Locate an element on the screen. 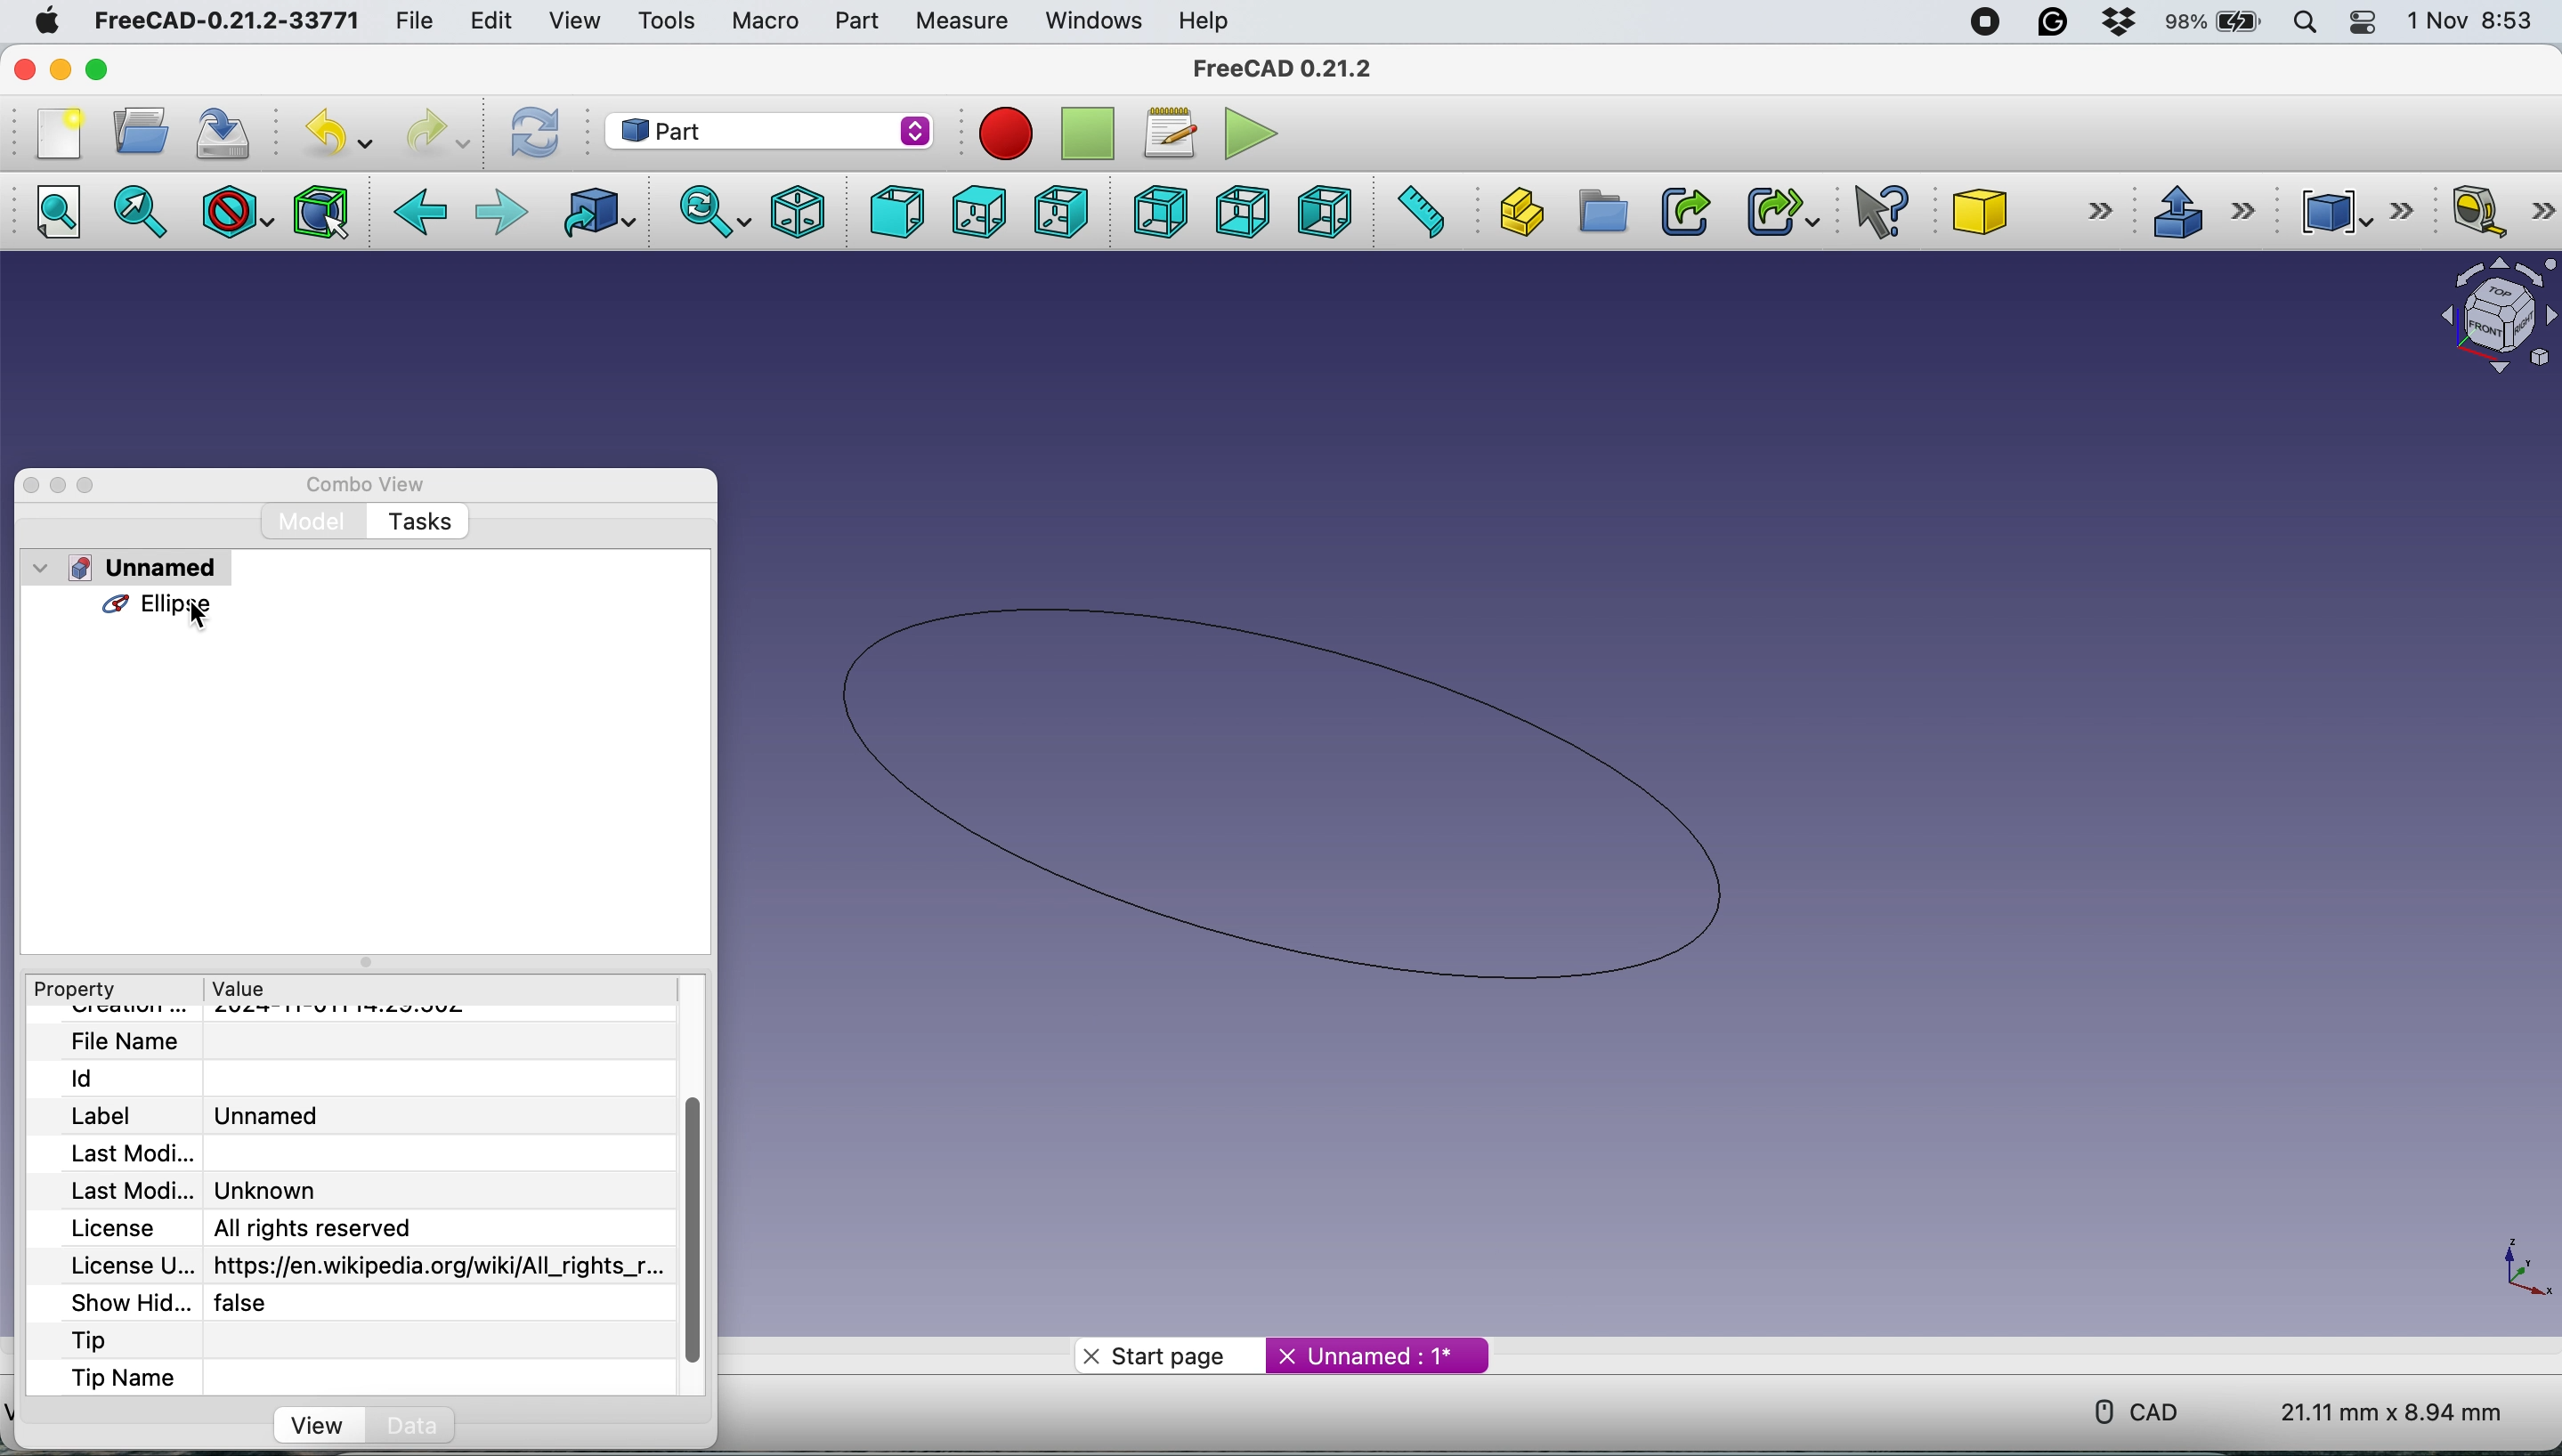  vertical scroll bar is located at coordinates (697, 1228).